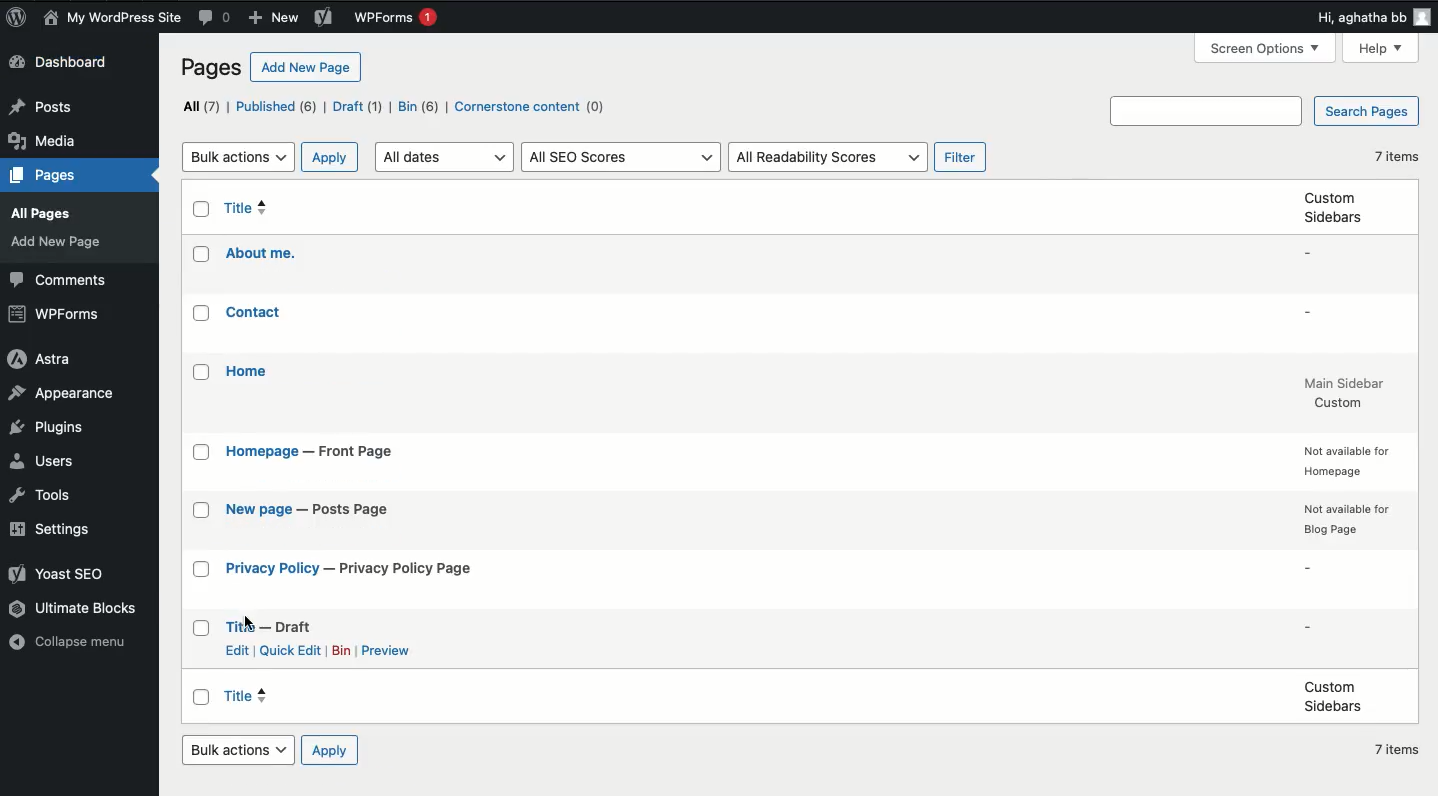 The width and height of the screenshot is (1438, 796). Describe the element at coordinates (329, 156) in the screenshot. I see `Apply` at that location.